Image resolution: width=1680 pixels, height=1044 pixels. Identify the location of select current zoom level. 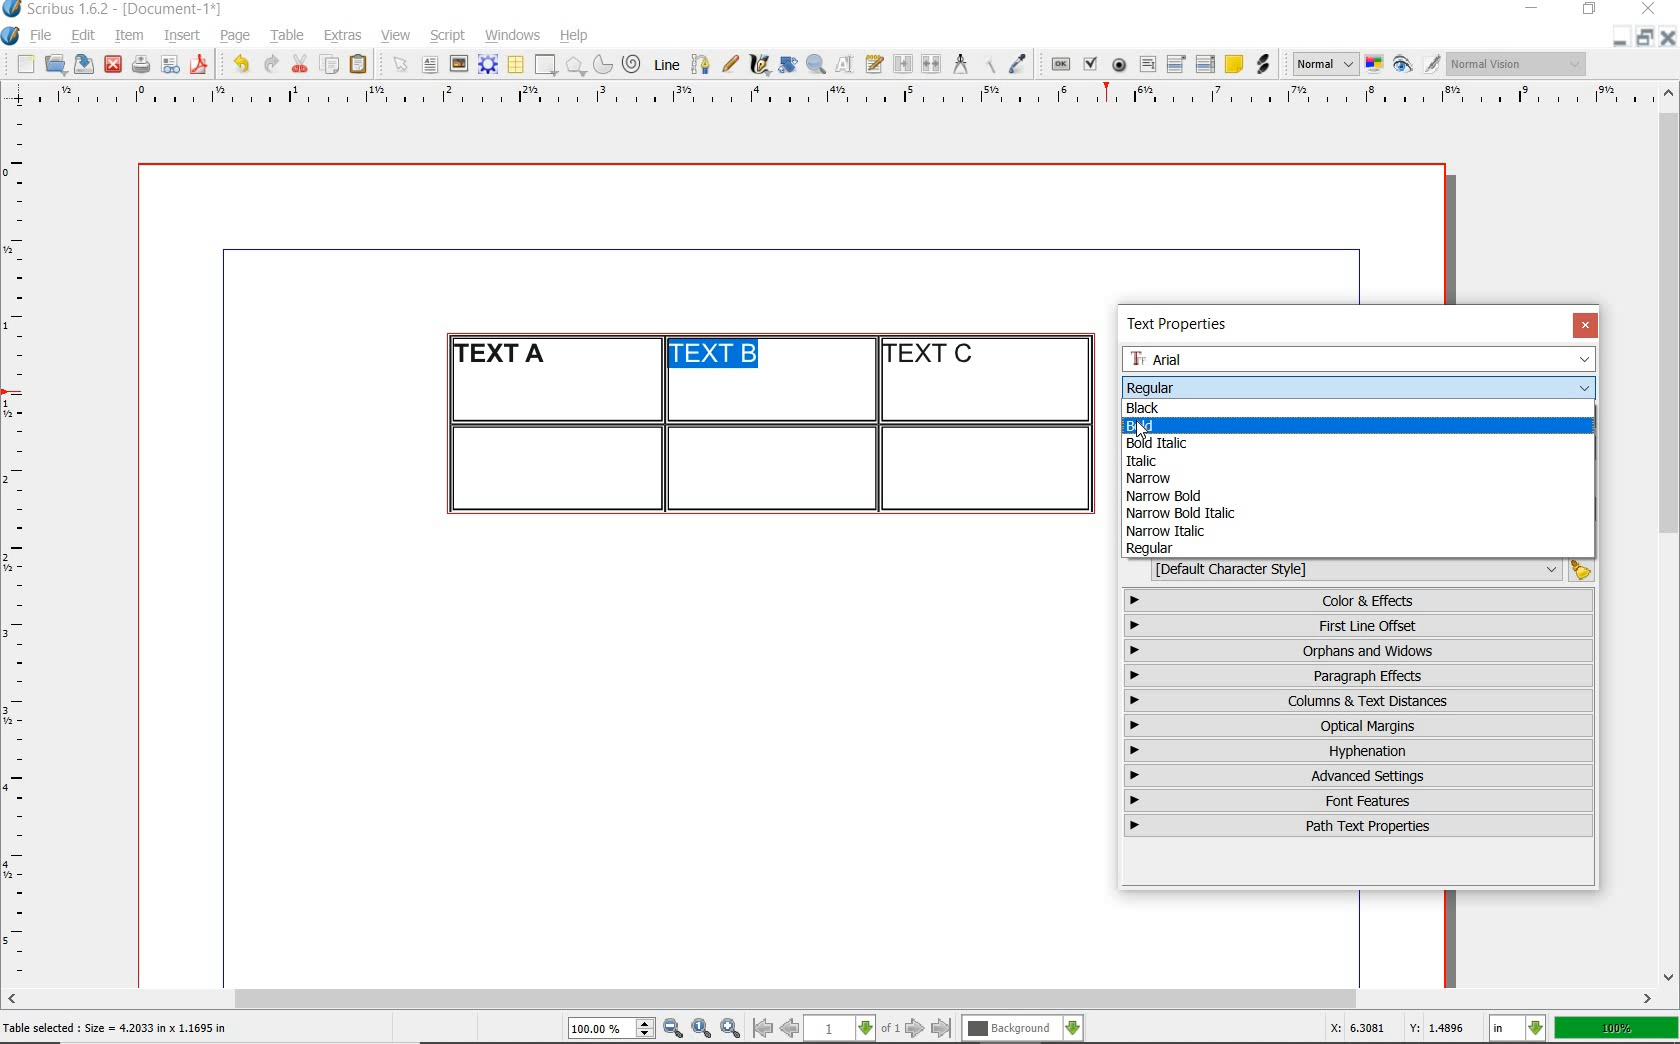
(612, 1028).